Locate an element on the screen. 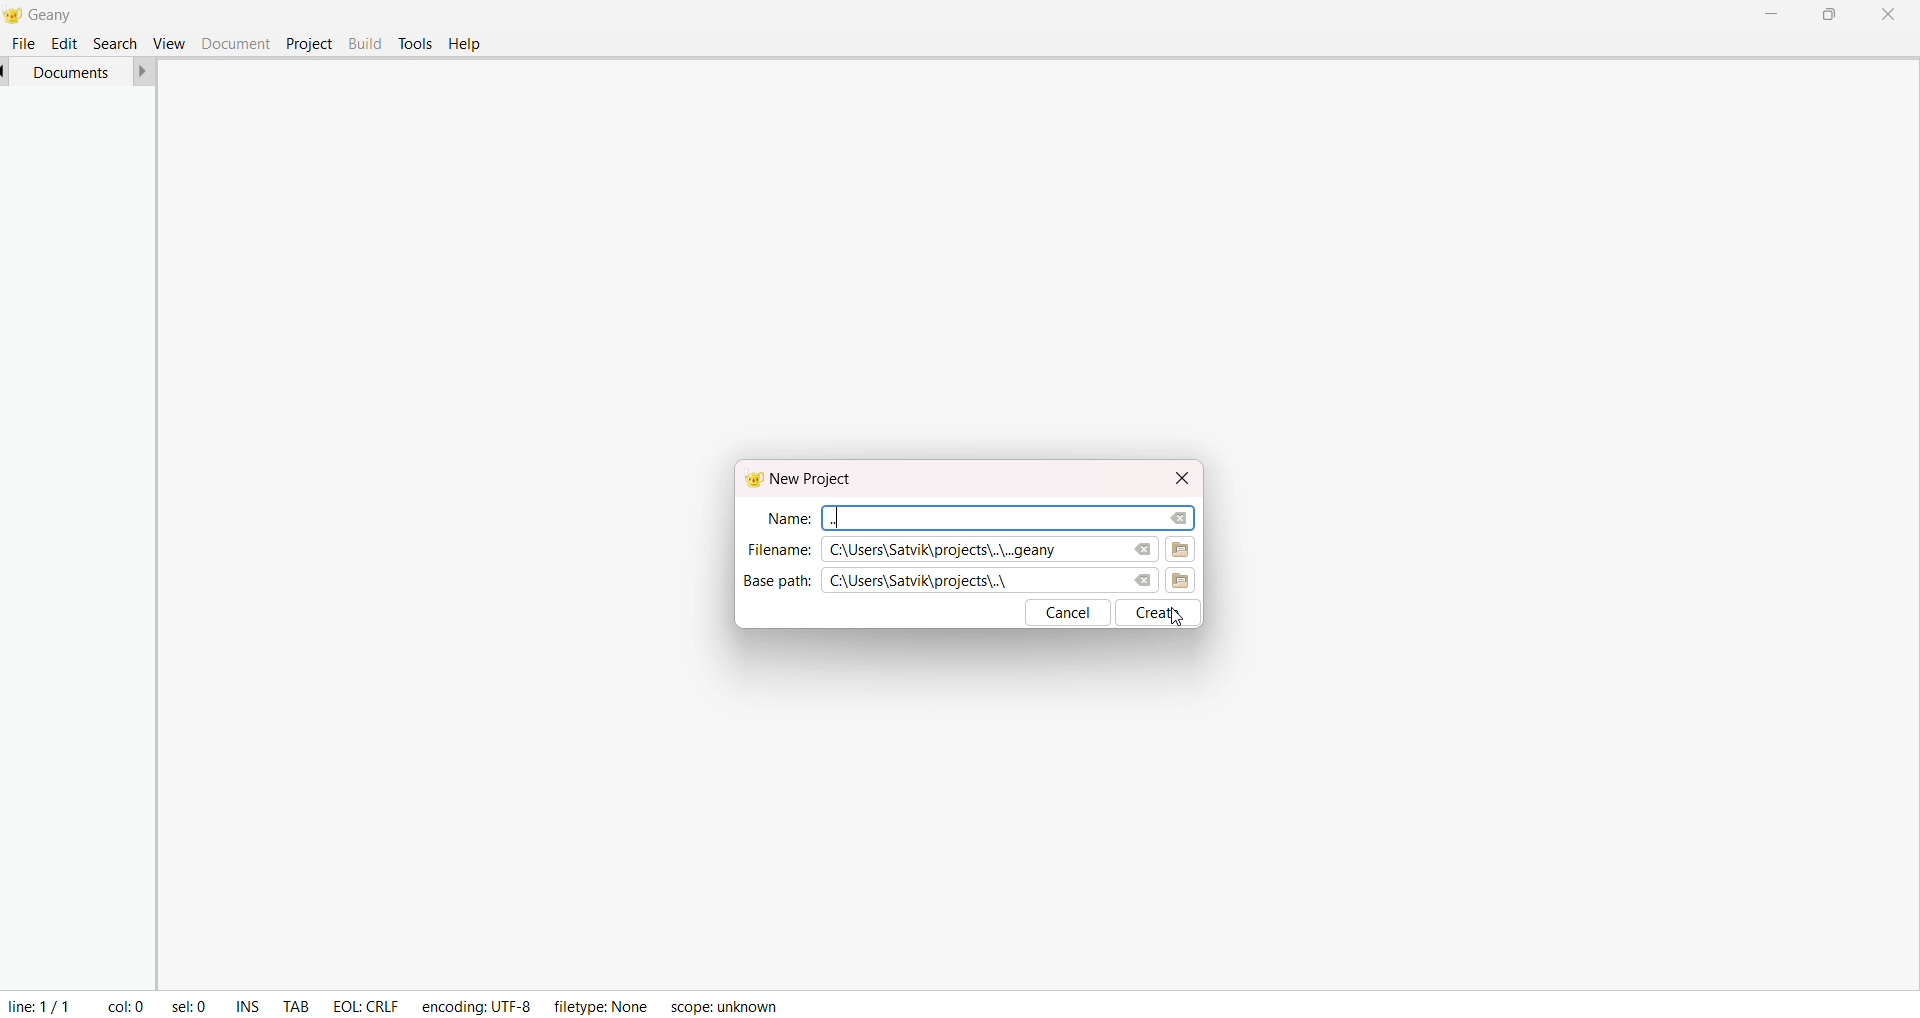 The image size is (1920, 1018). forward is located at coordinates (144, 71).